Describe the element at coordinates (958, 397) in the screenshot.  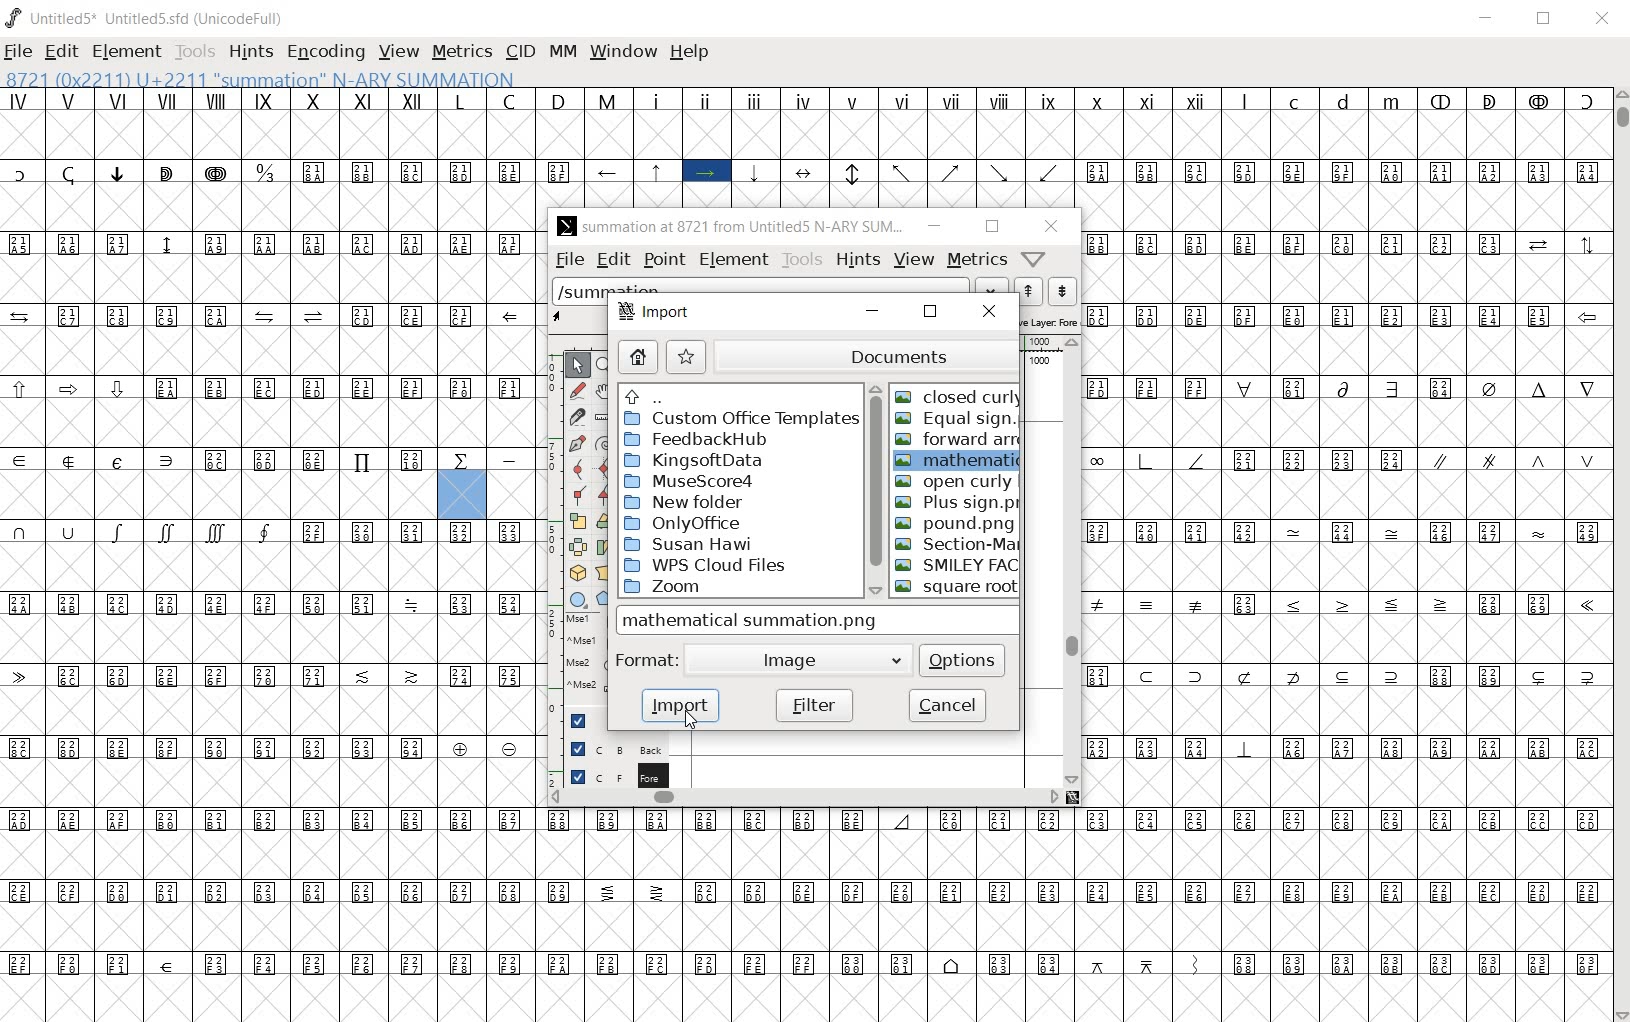
I see `closed curly` at that location.